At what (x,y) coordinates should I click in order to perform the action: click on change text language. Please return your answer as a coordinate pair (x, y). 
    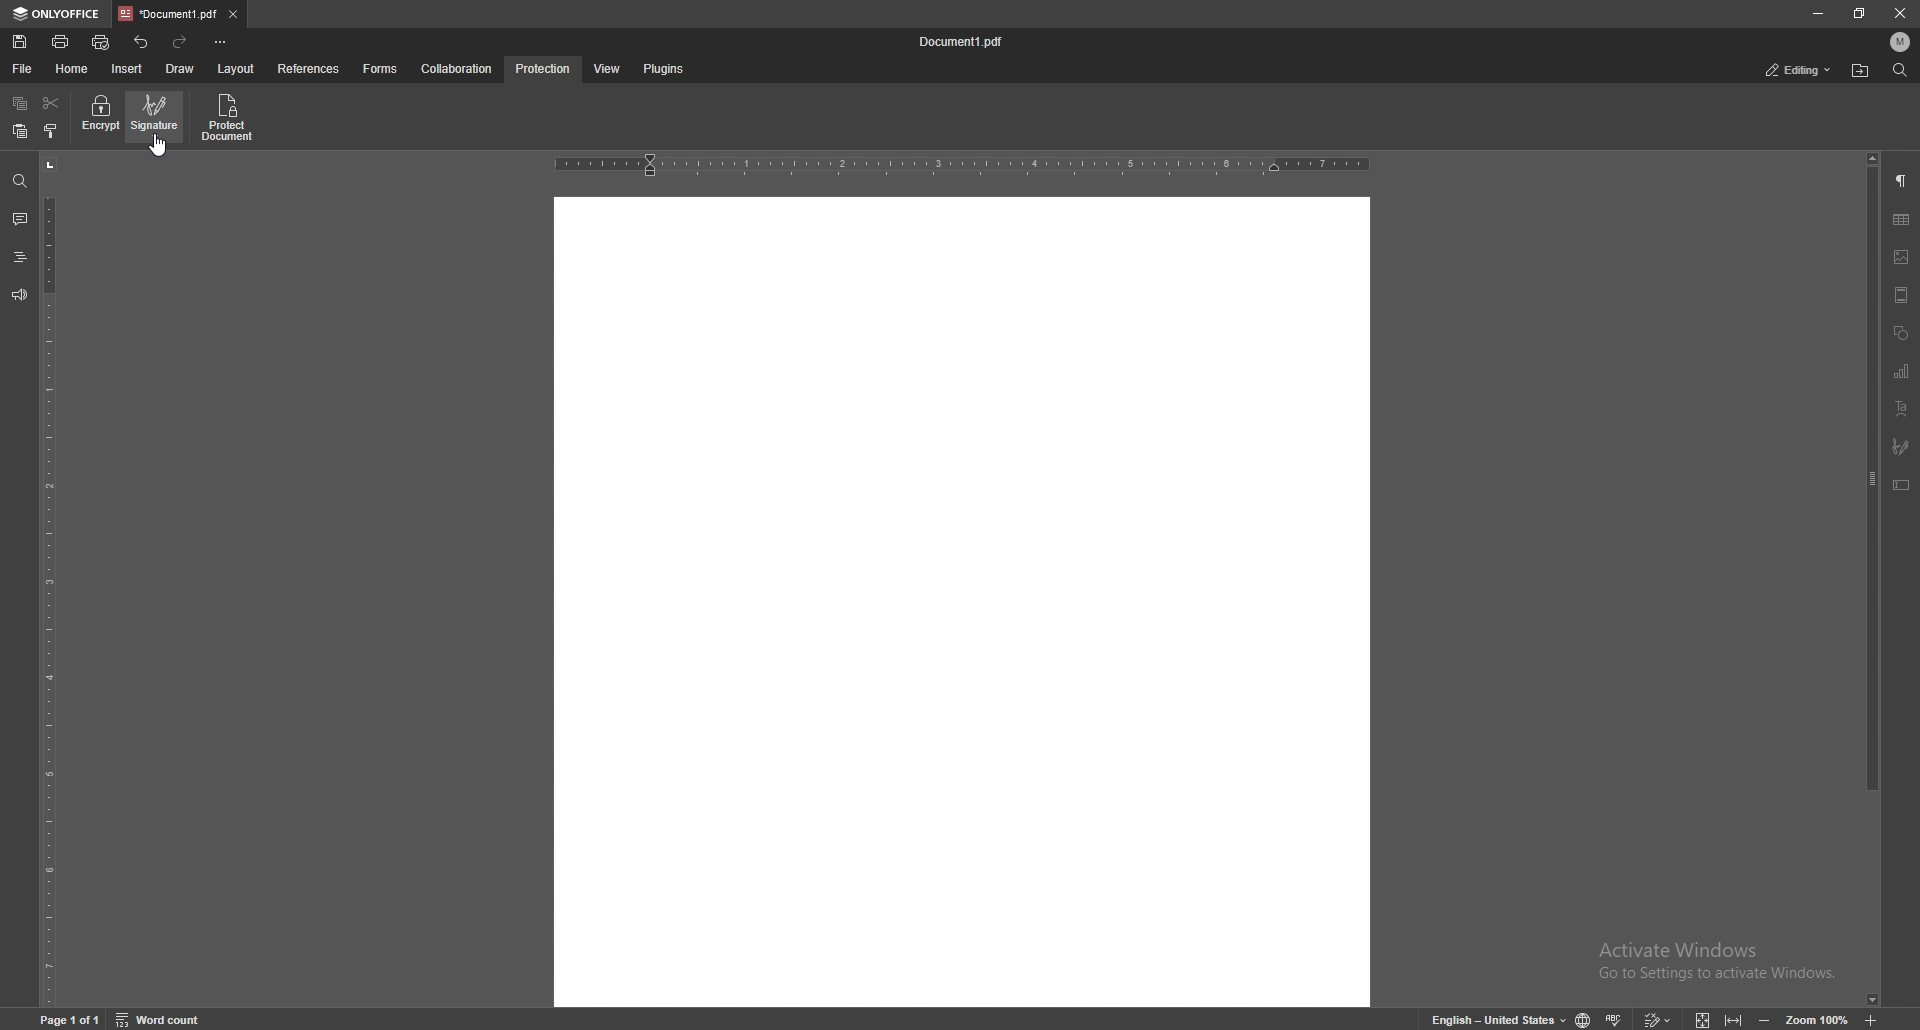
    Looking at the image, I should click on (1491, 1018).